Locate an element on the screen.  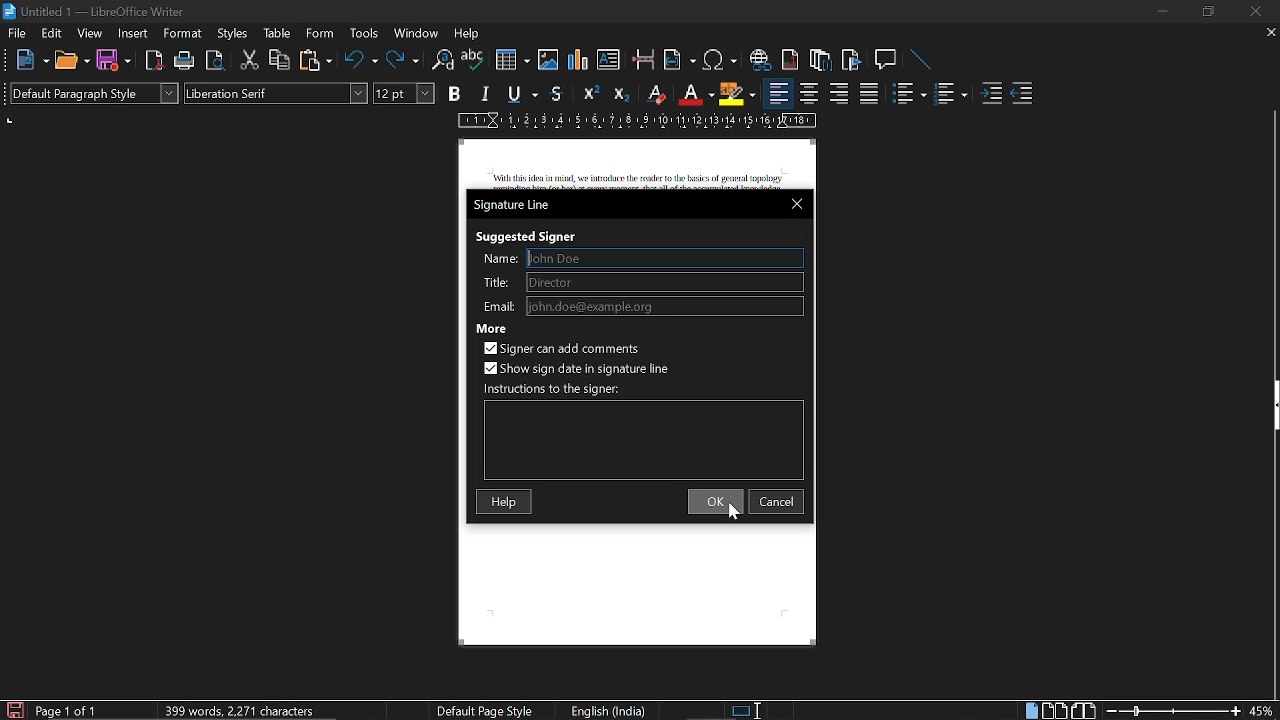
close is located at coordinates (1253, 12).